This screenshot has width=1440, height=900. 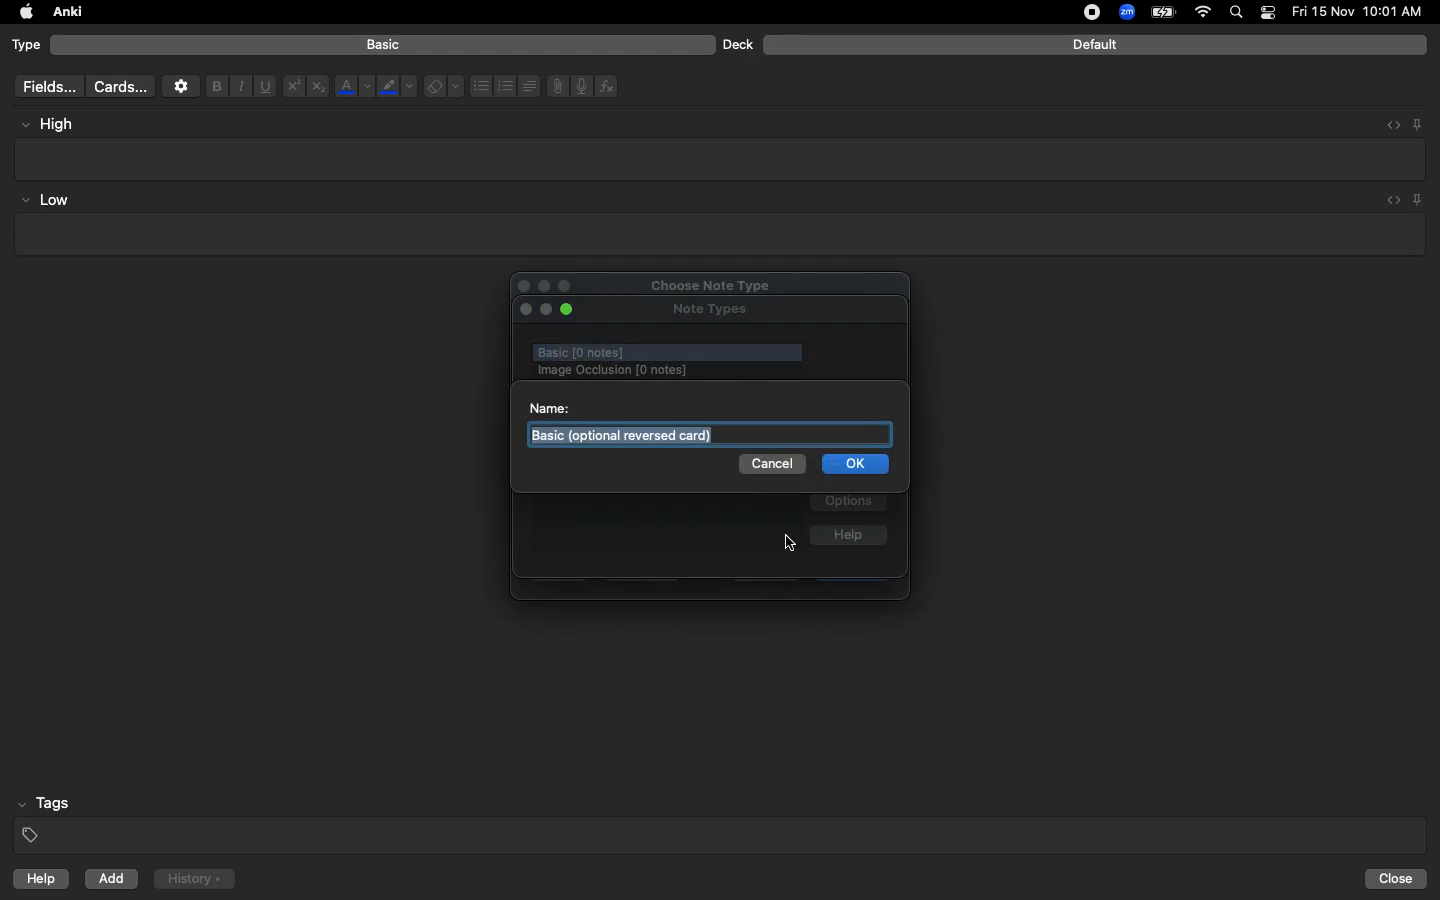 I want to click on Ok, so click(x=858, y=467).